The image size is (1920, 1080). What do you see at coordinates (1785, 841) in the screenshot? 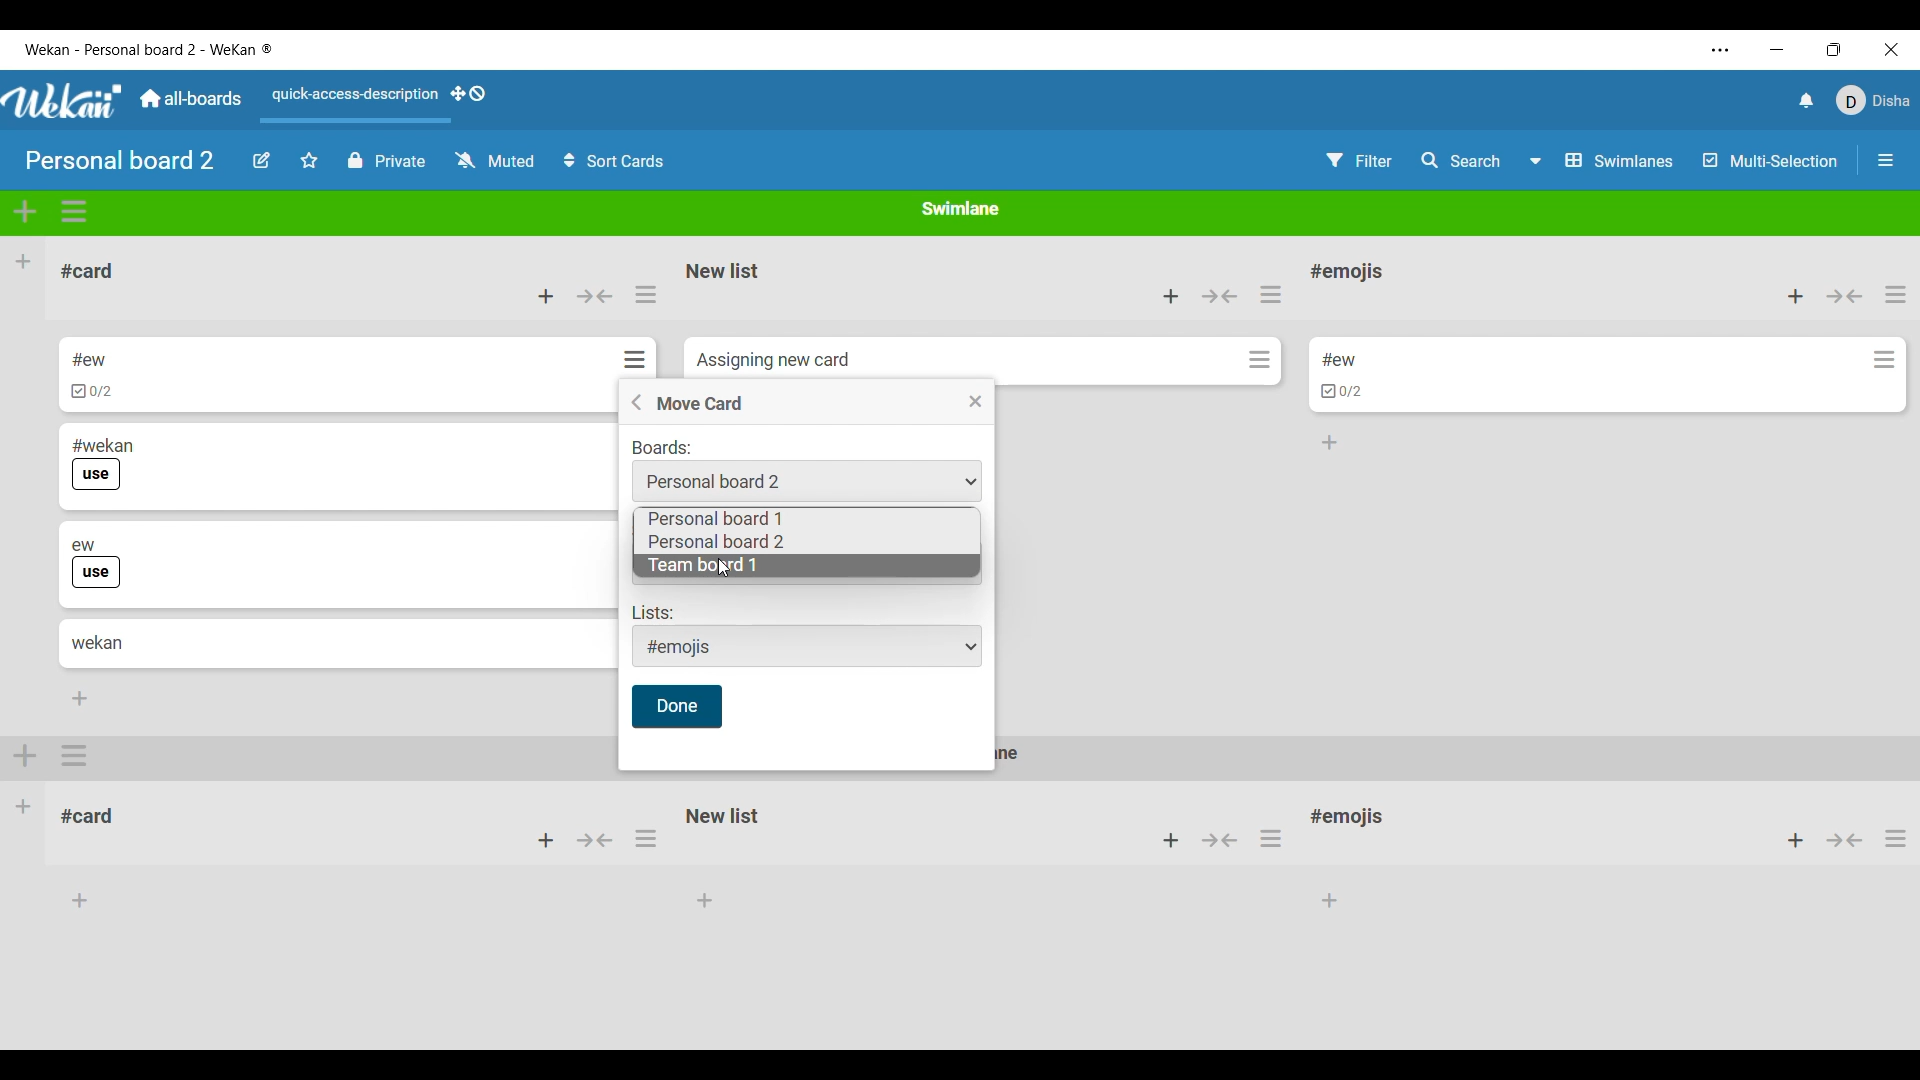
I see `add` at bounding box center [1785, 841].